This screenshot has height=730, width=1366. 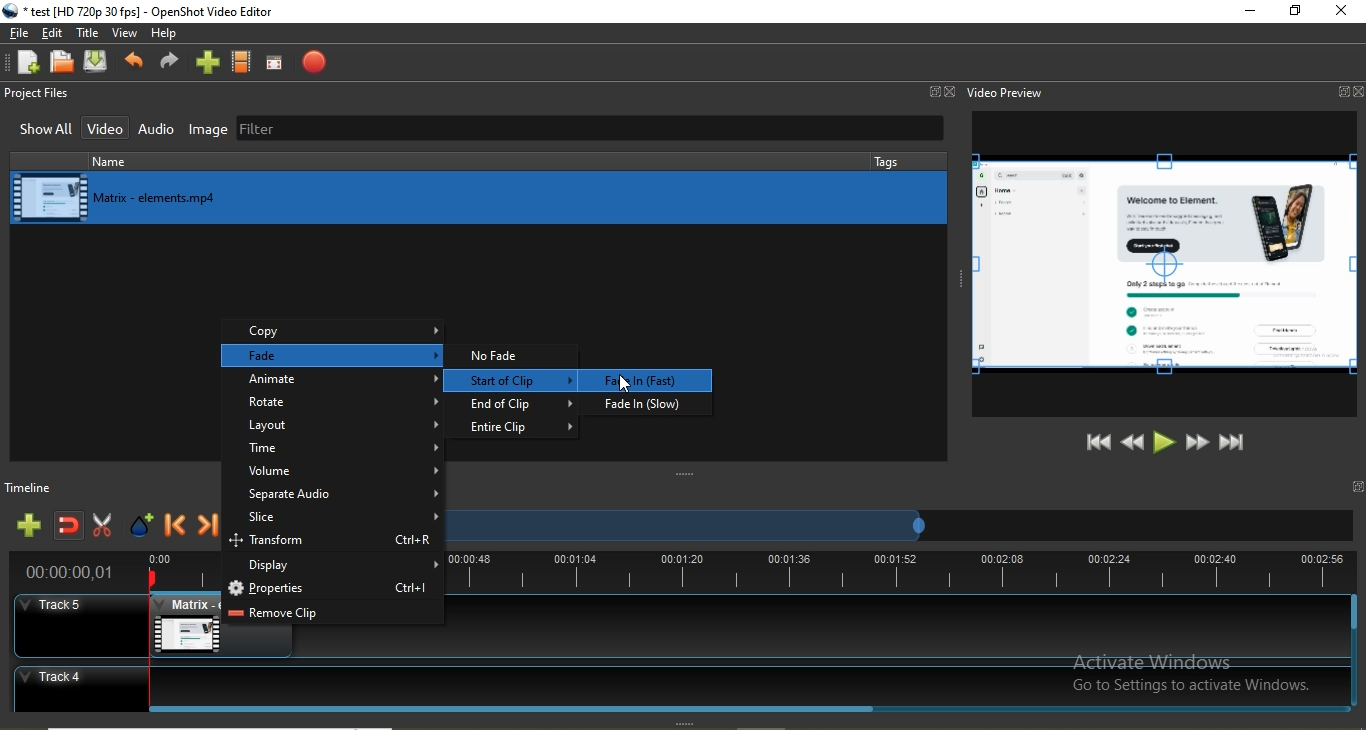 I want to click on fade in (fast), so click(x=657, y=380).